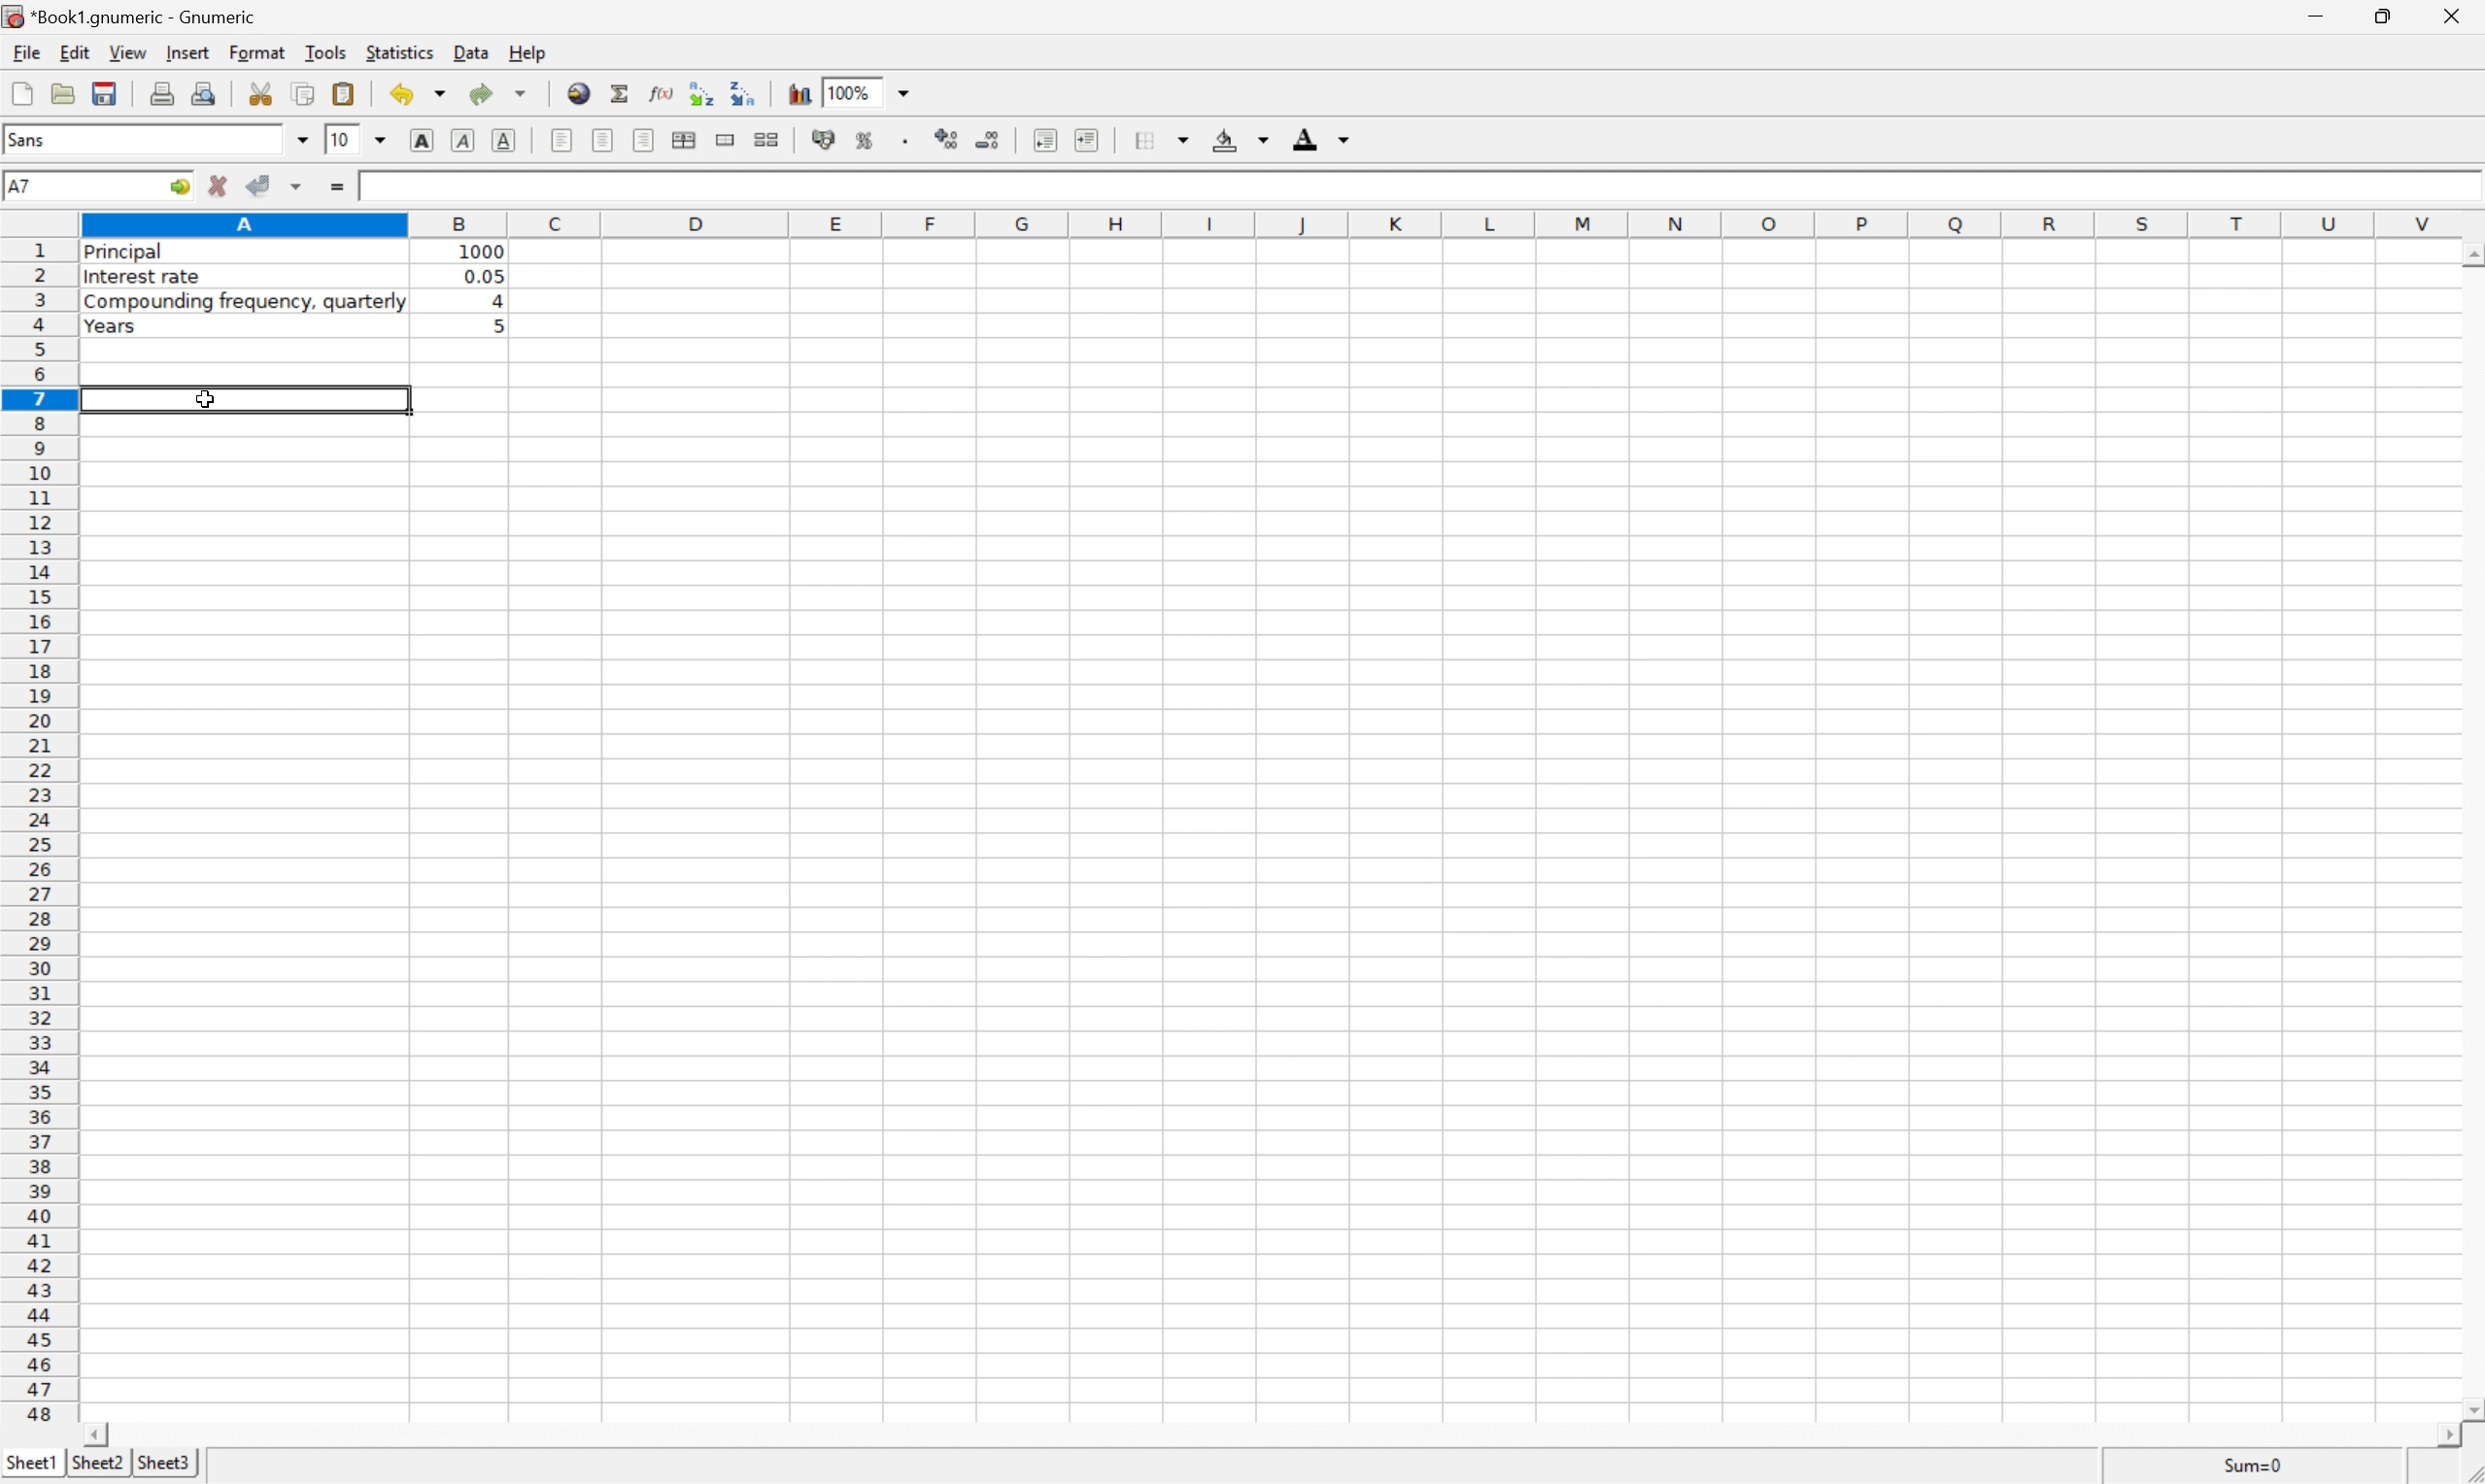 This screenshot has width=2485, height=1484. Describe the element at coordinates (125, 51) in the screenshot. I see `view` at that location.